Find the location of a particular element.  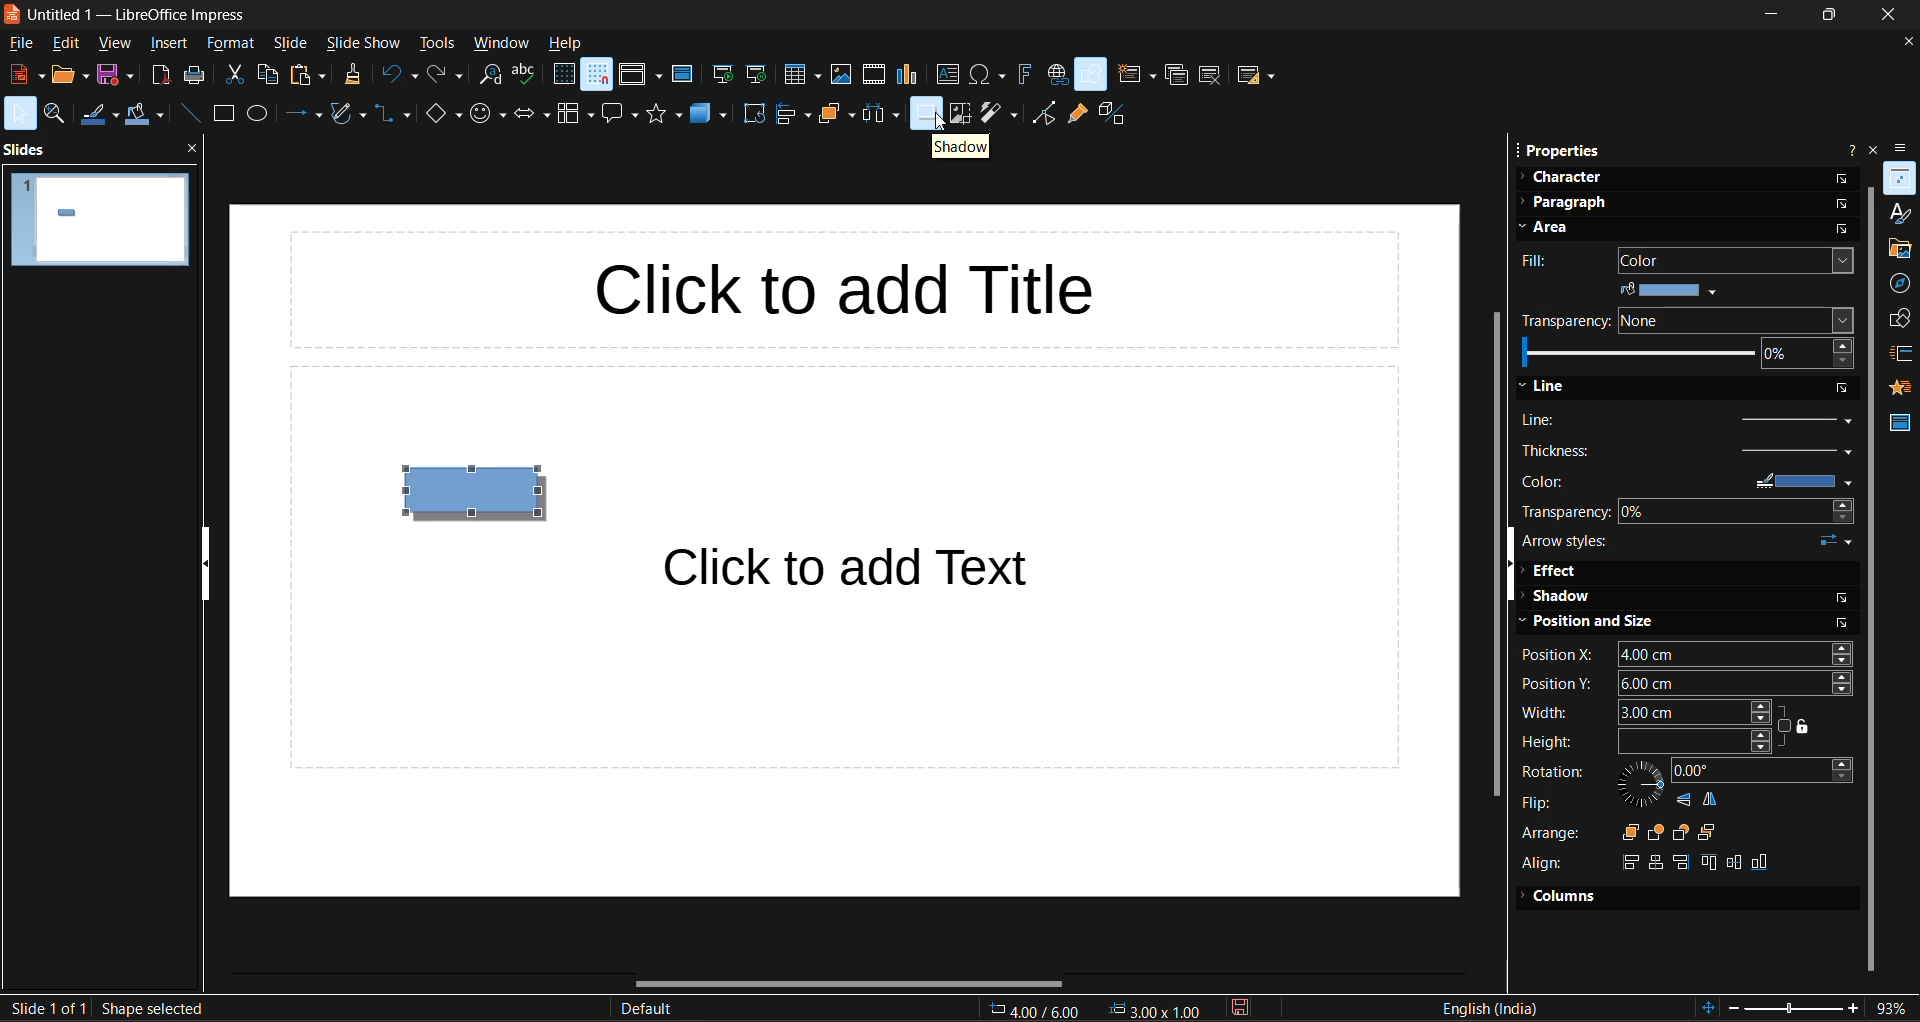

more options is located at coordinates (1849, 626).